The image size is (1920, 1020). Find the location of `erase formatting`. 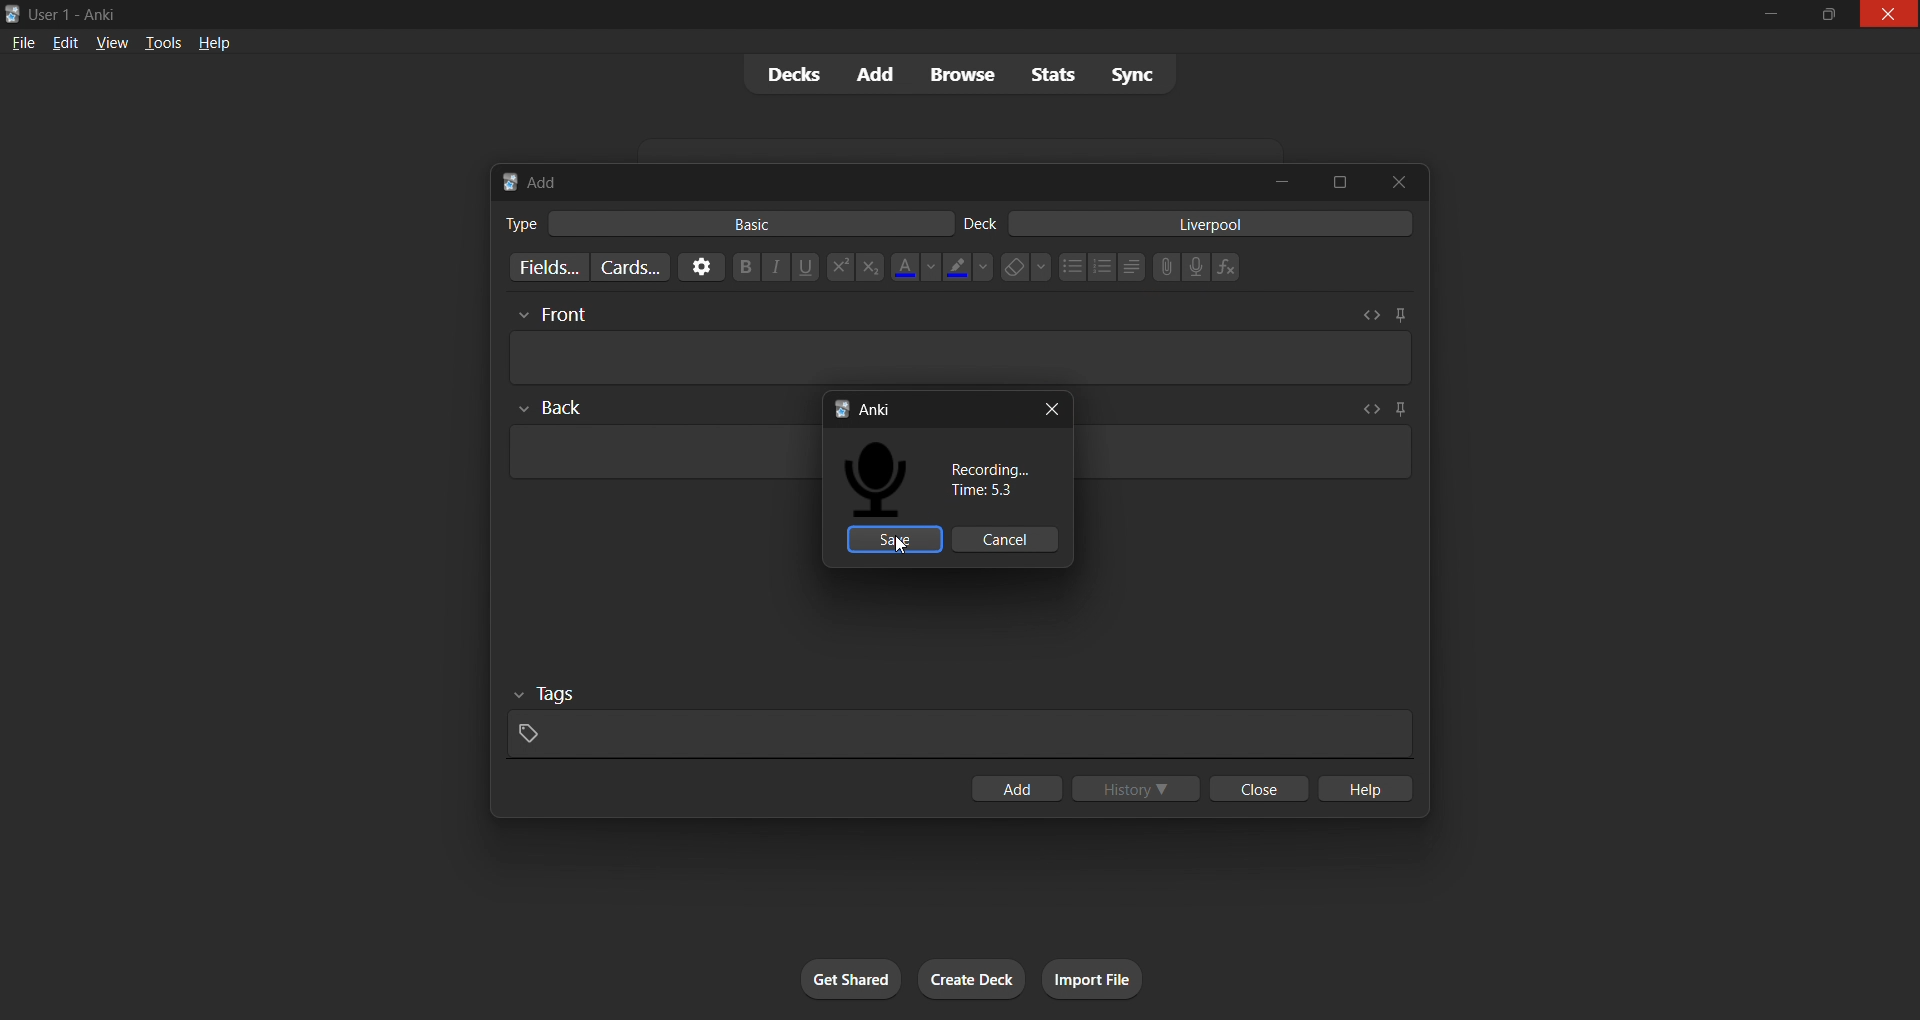

erase formatting is located at coordinates (1024, 268).